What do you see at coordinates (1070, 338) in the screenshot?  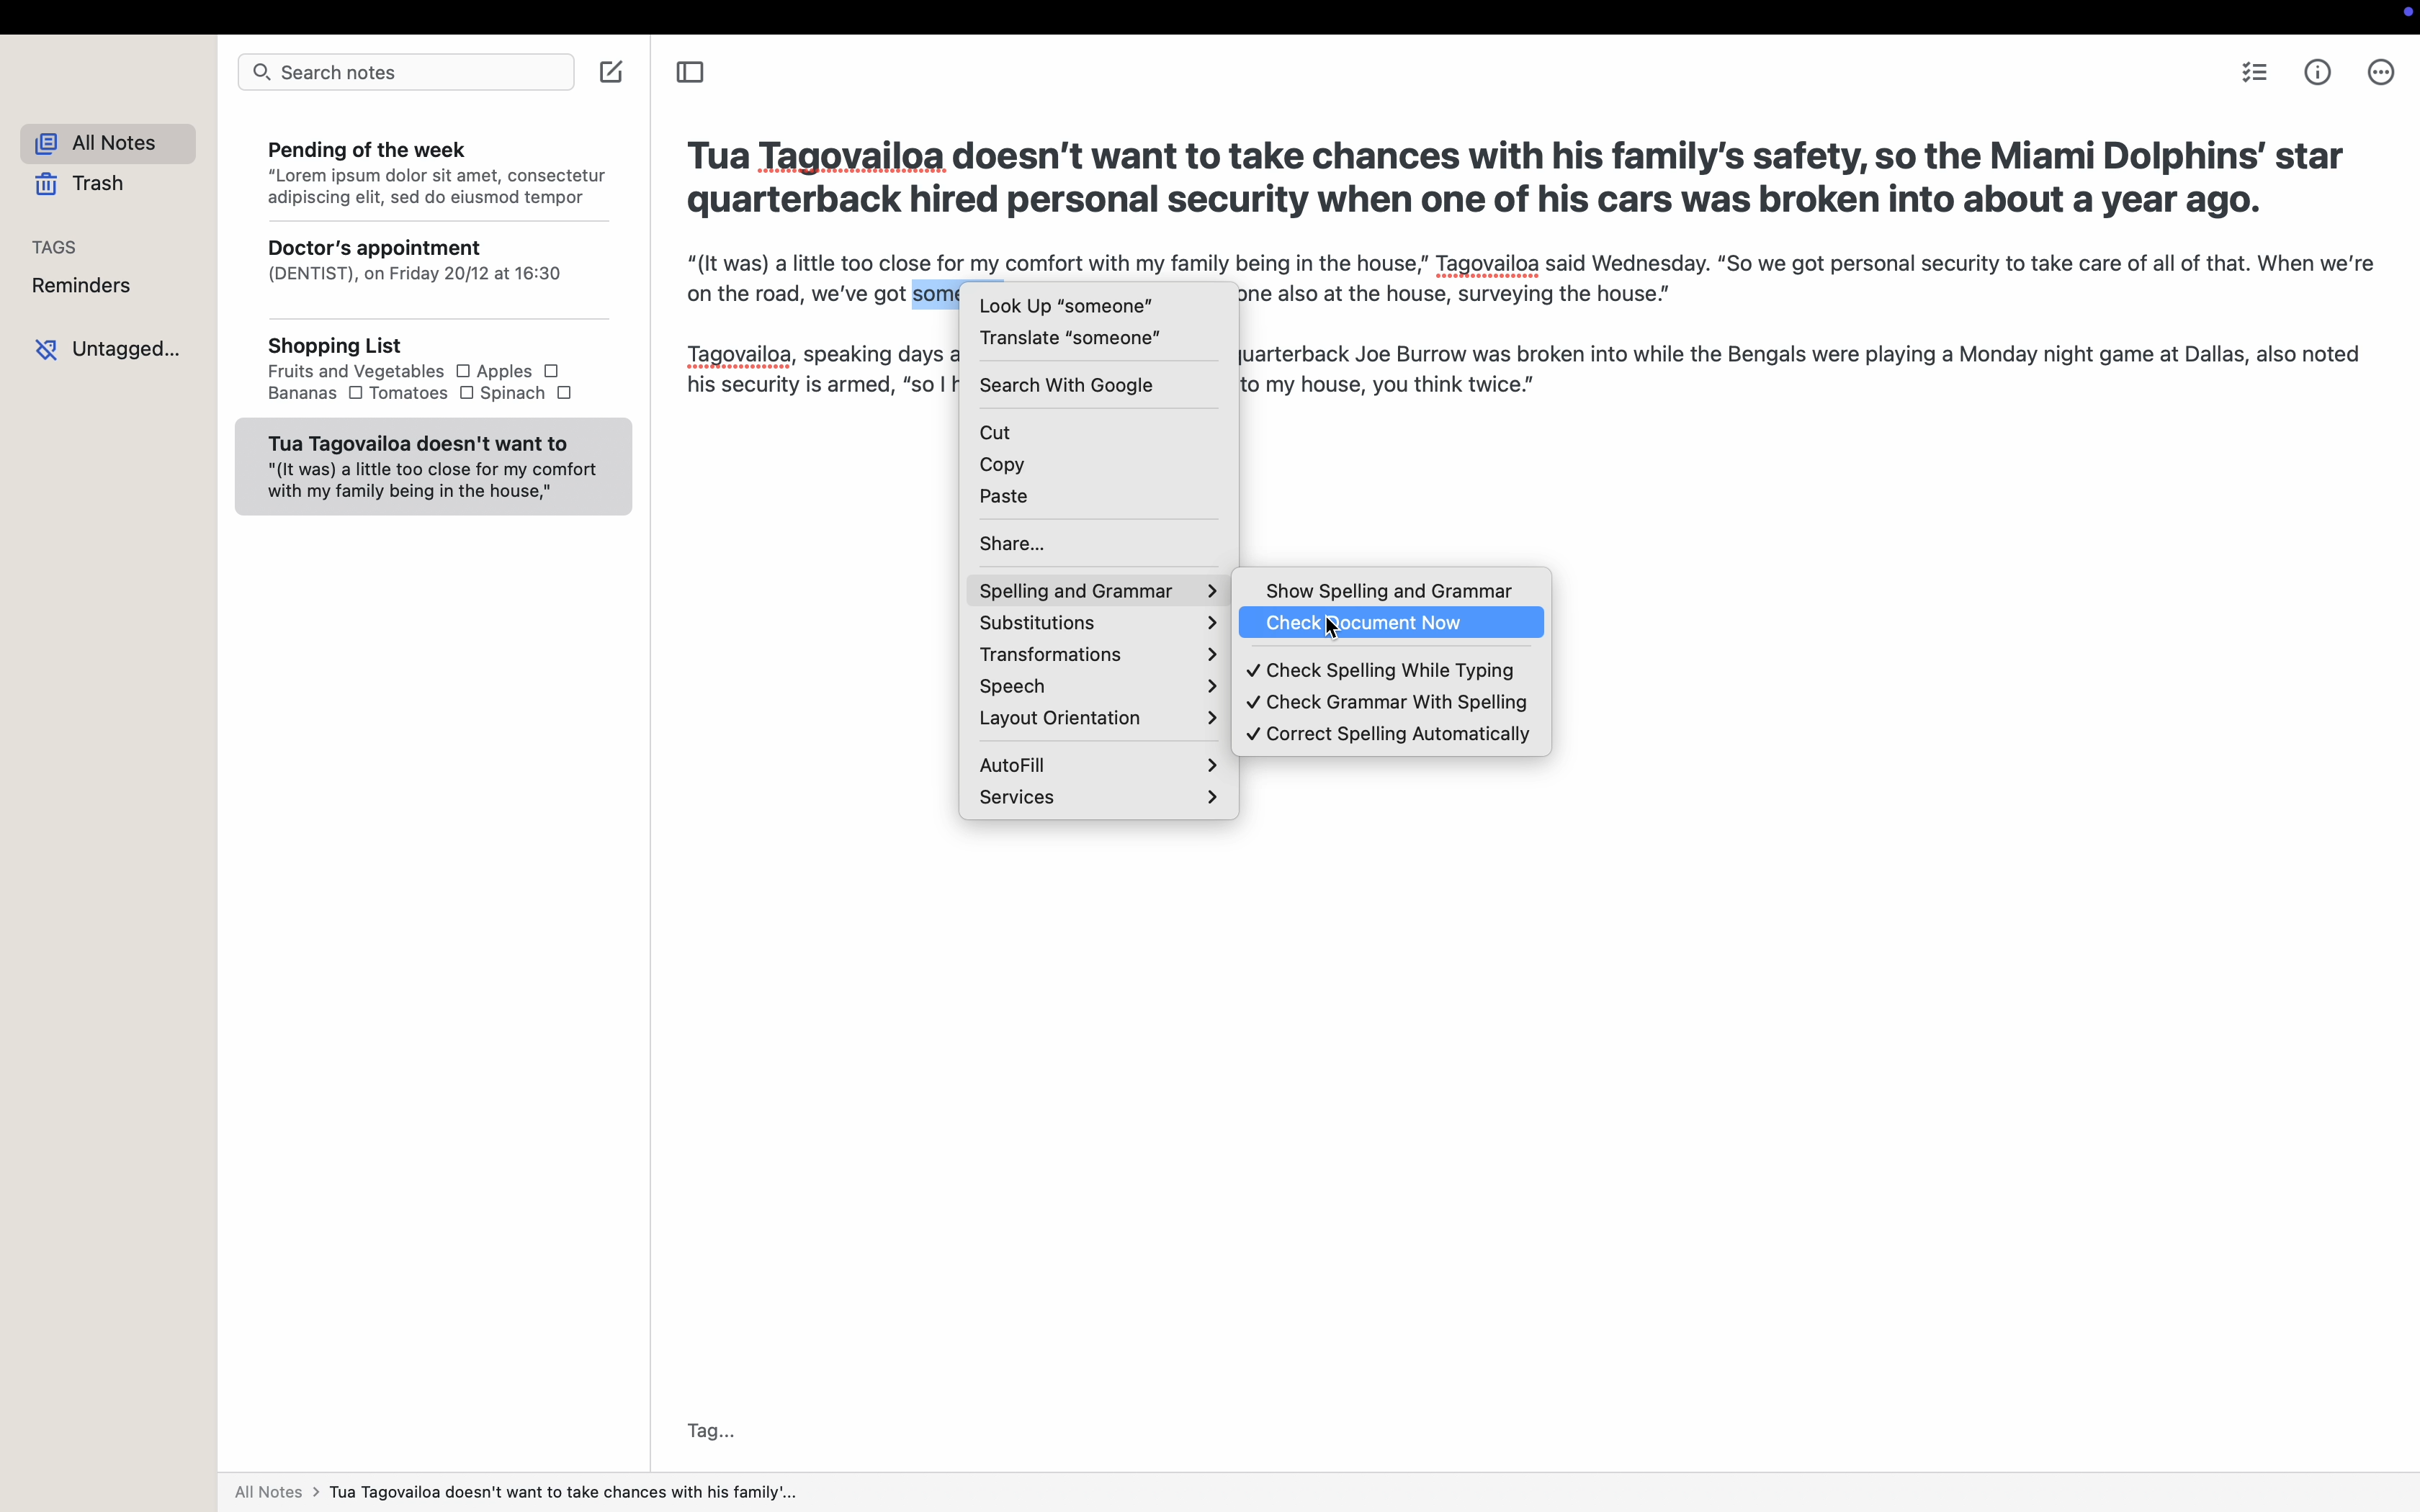 I see `translate "someone"` at bounding box center [1070, 338].